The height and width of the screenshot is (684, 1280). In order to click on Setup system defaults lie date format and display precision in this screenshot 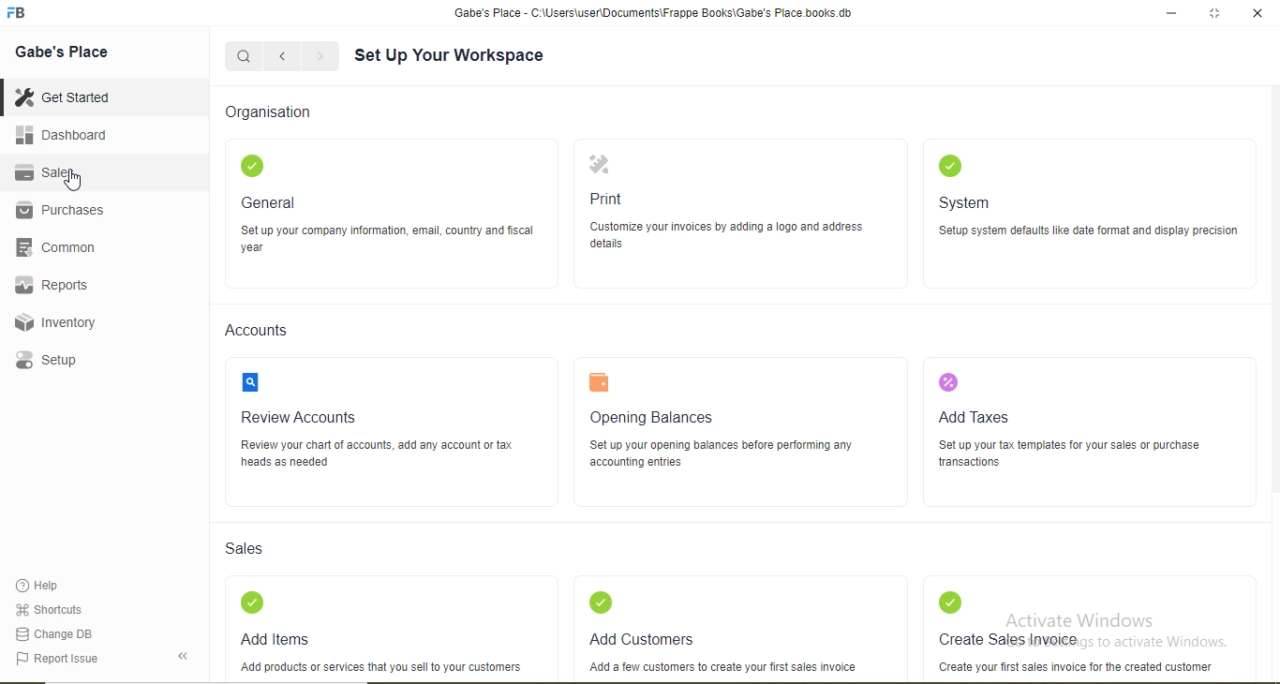, I will do `click(1095, 234)`.